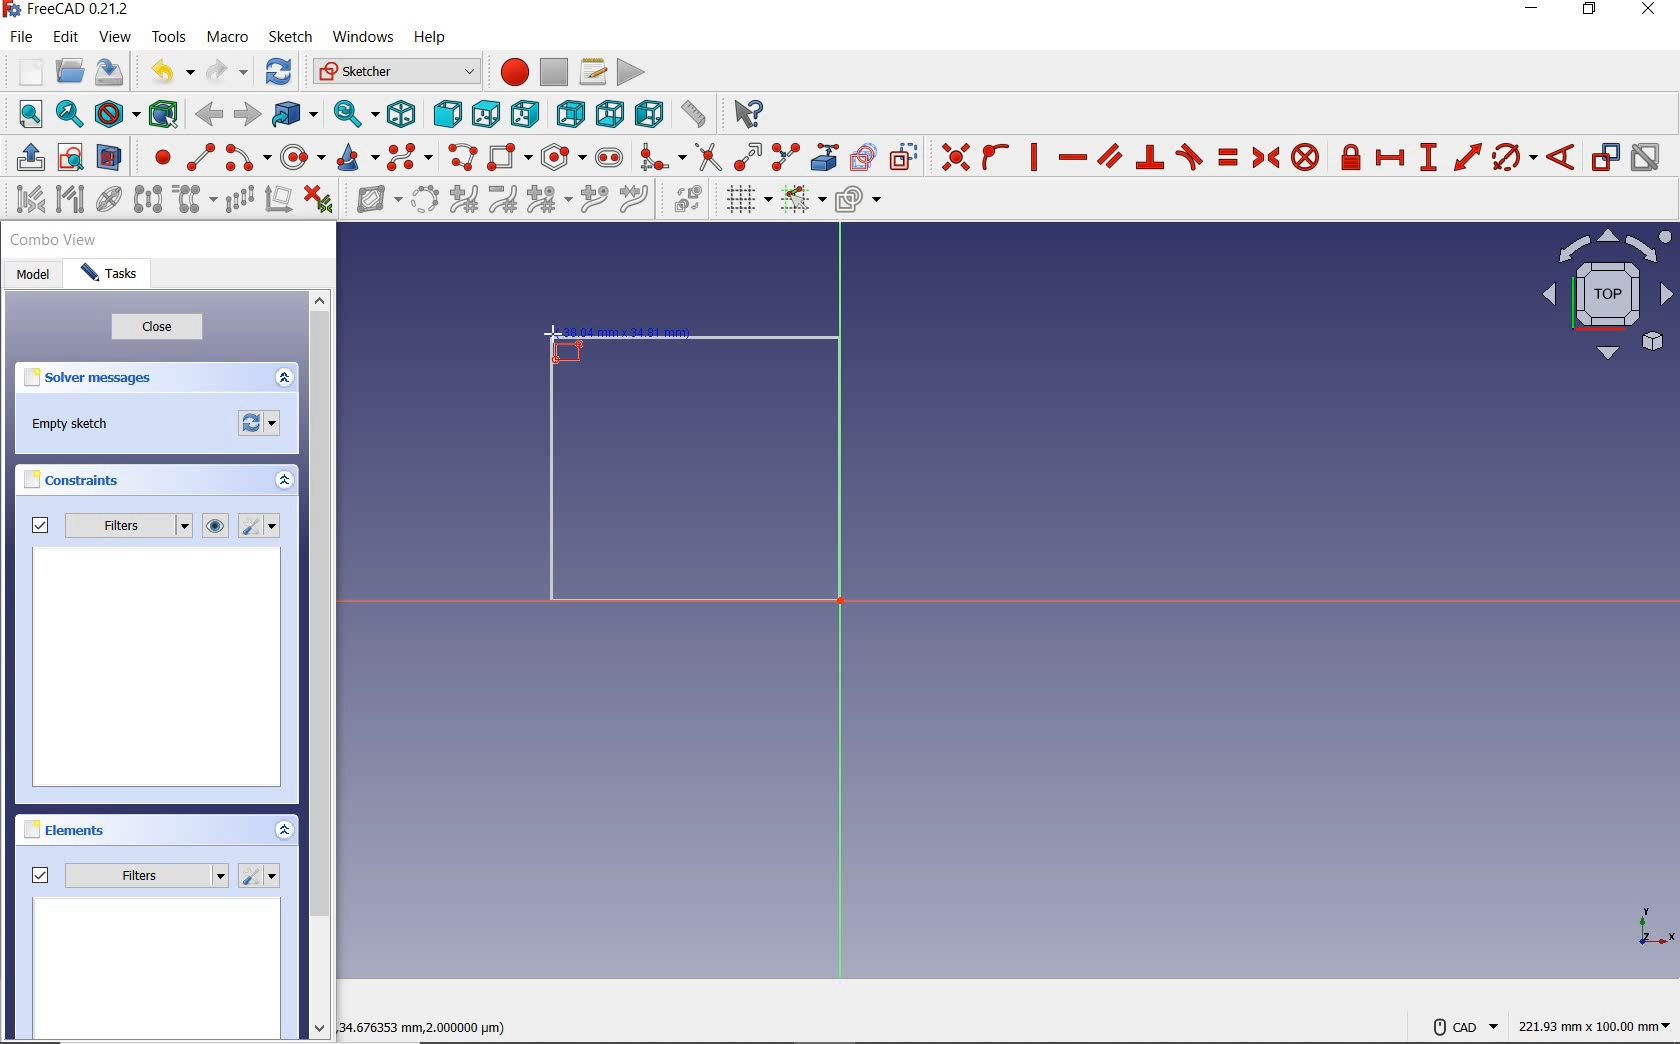 Image resolution: width=1680 pixels, height=1044 pixels. I want to click on undo, so click(163, 72).